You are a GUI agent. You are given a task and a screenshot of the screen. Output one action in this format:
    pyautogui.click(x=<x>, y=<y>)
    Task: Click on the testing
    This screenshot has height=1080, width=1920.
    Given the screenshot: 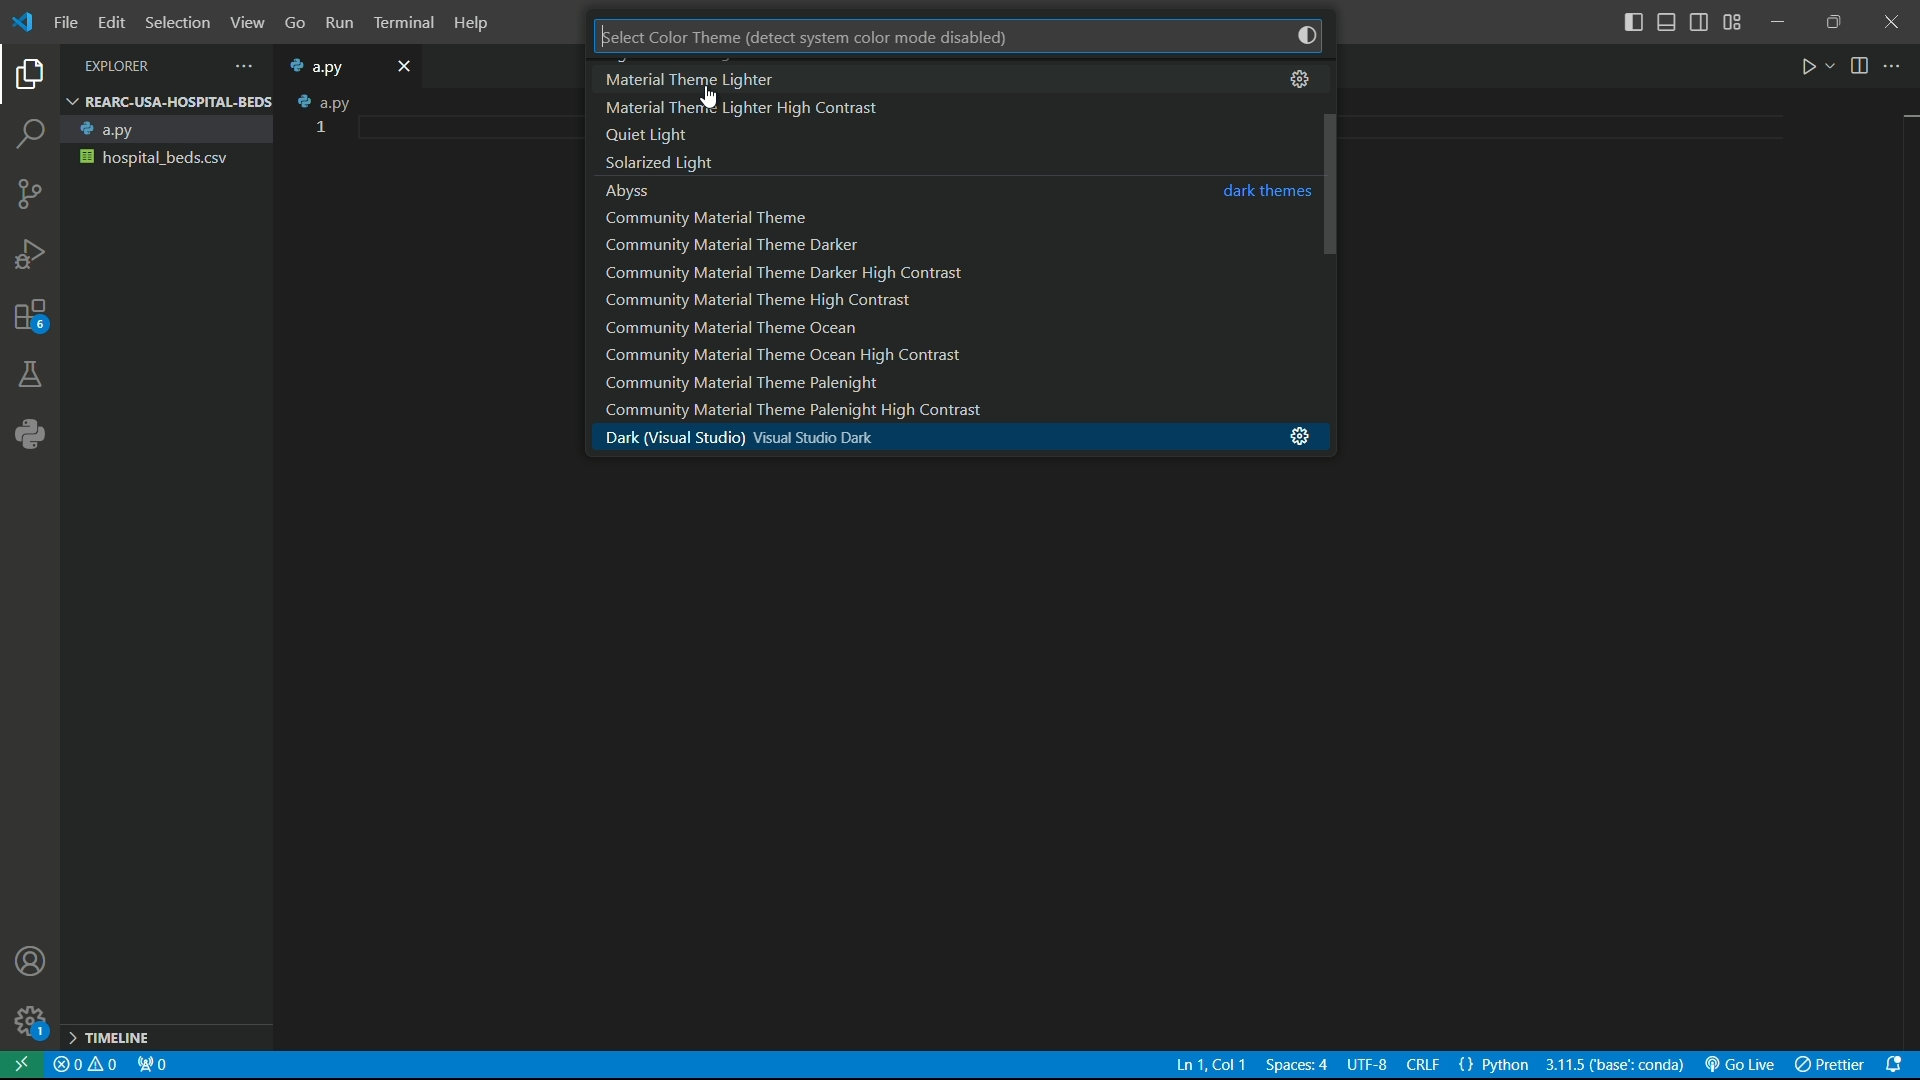 What is the action you would take?
    pyautogui.click(x=30, y=377)
    